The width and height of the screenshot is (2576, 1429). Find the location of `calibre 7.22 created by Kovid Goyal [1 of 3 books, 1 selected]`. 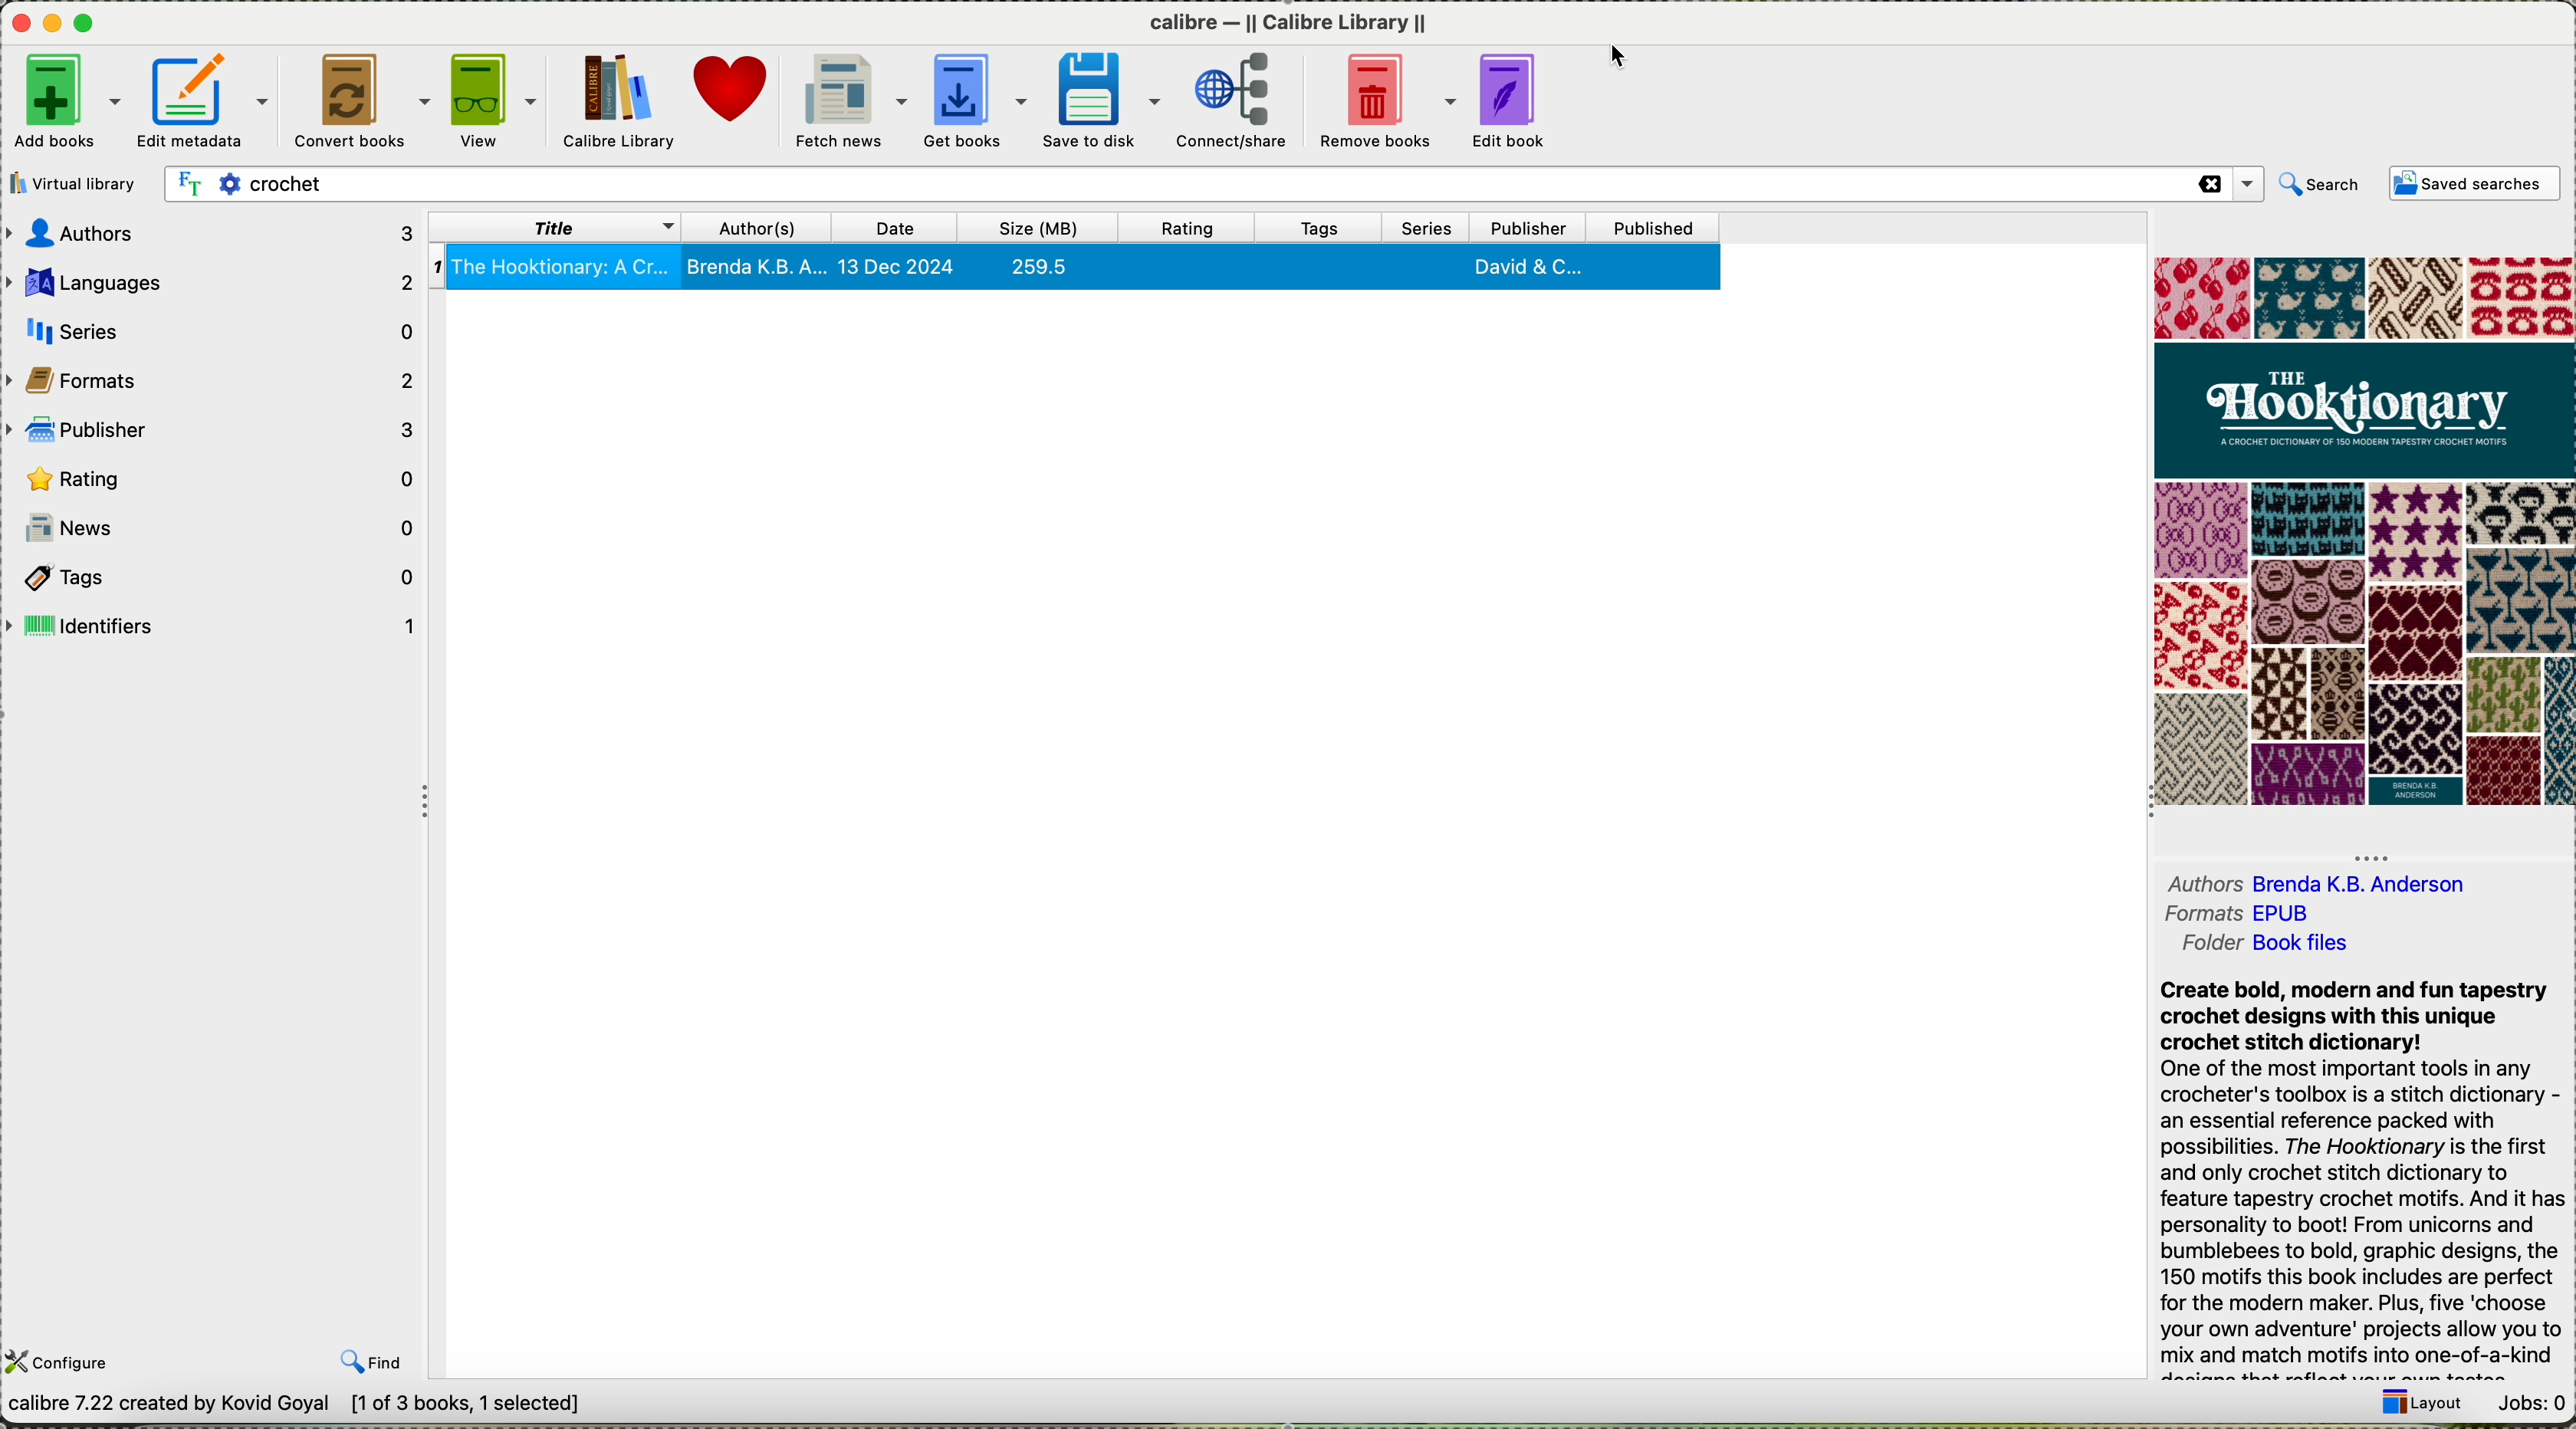

calibre 7.22 created by Kovid Goyal [1 of 3 books, 1 selected] is located at coordinates (304, 1407).